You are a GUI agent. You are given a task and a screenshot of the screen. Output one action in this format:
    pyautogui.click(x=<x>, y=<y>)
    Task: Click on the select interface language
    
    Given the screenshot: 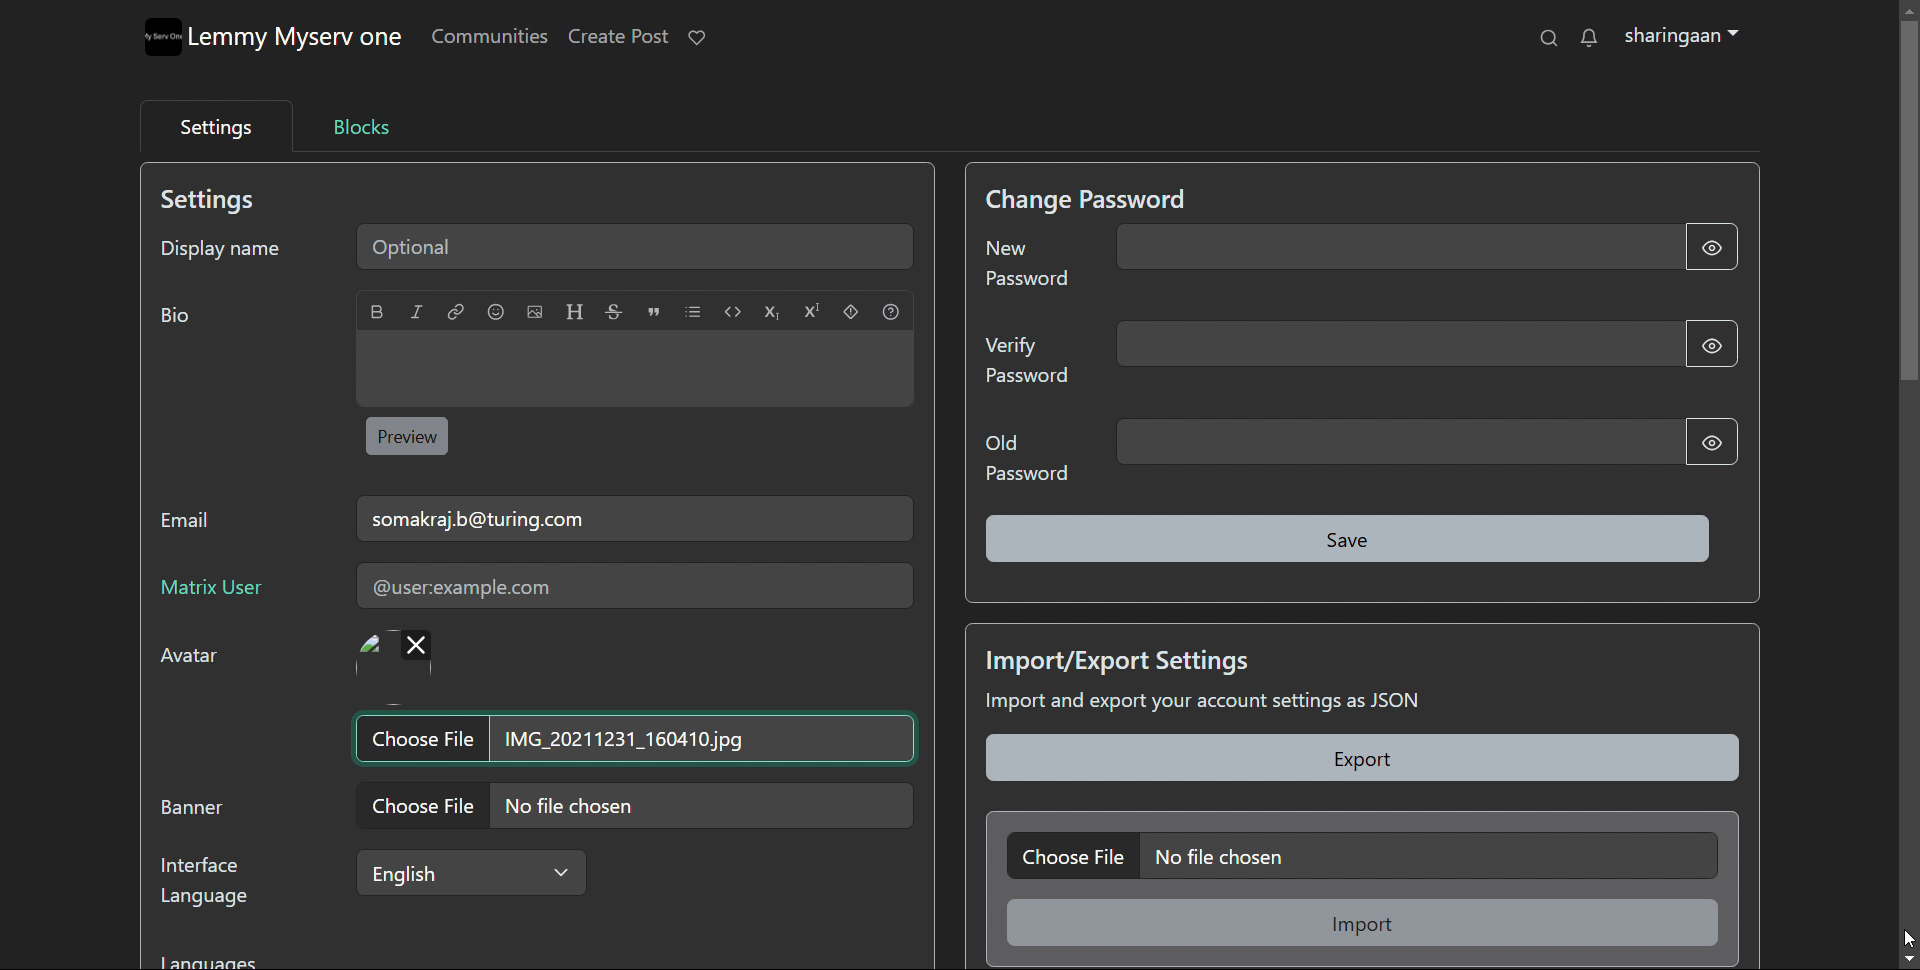 What is the action you would take?
    pyautogui.click(x=471, y=872)
    